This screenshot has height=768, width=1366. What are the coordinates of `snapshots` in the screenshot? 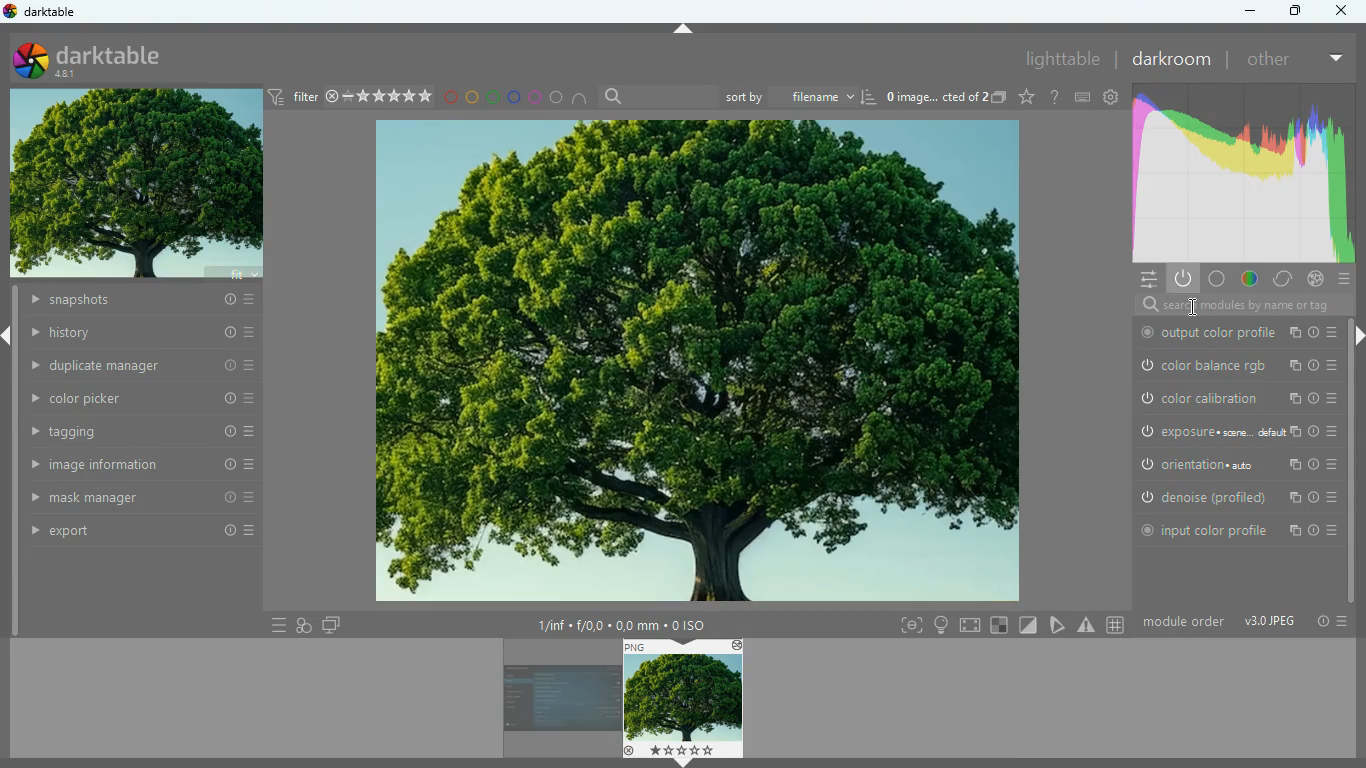 It's located at (144, 302).